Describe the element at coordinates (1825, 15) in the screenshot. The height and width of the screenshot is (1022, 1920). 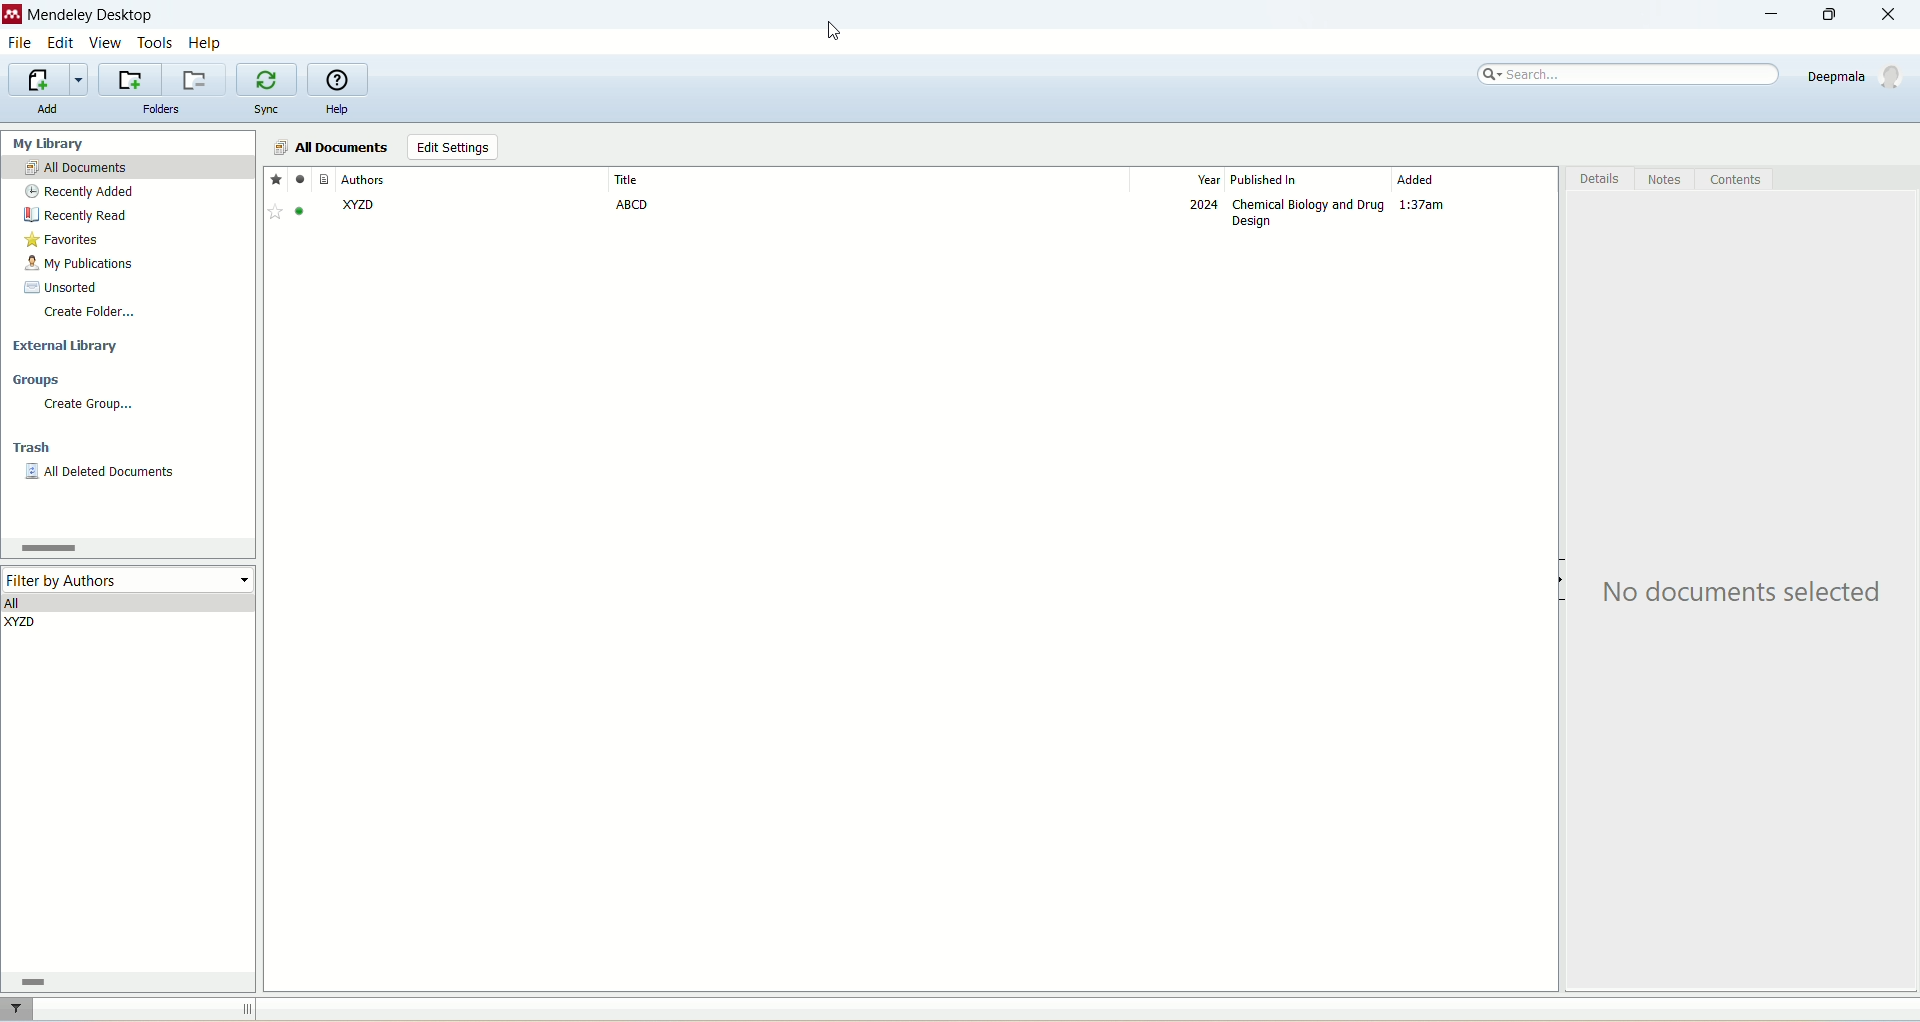
I see `maximize` at that location.